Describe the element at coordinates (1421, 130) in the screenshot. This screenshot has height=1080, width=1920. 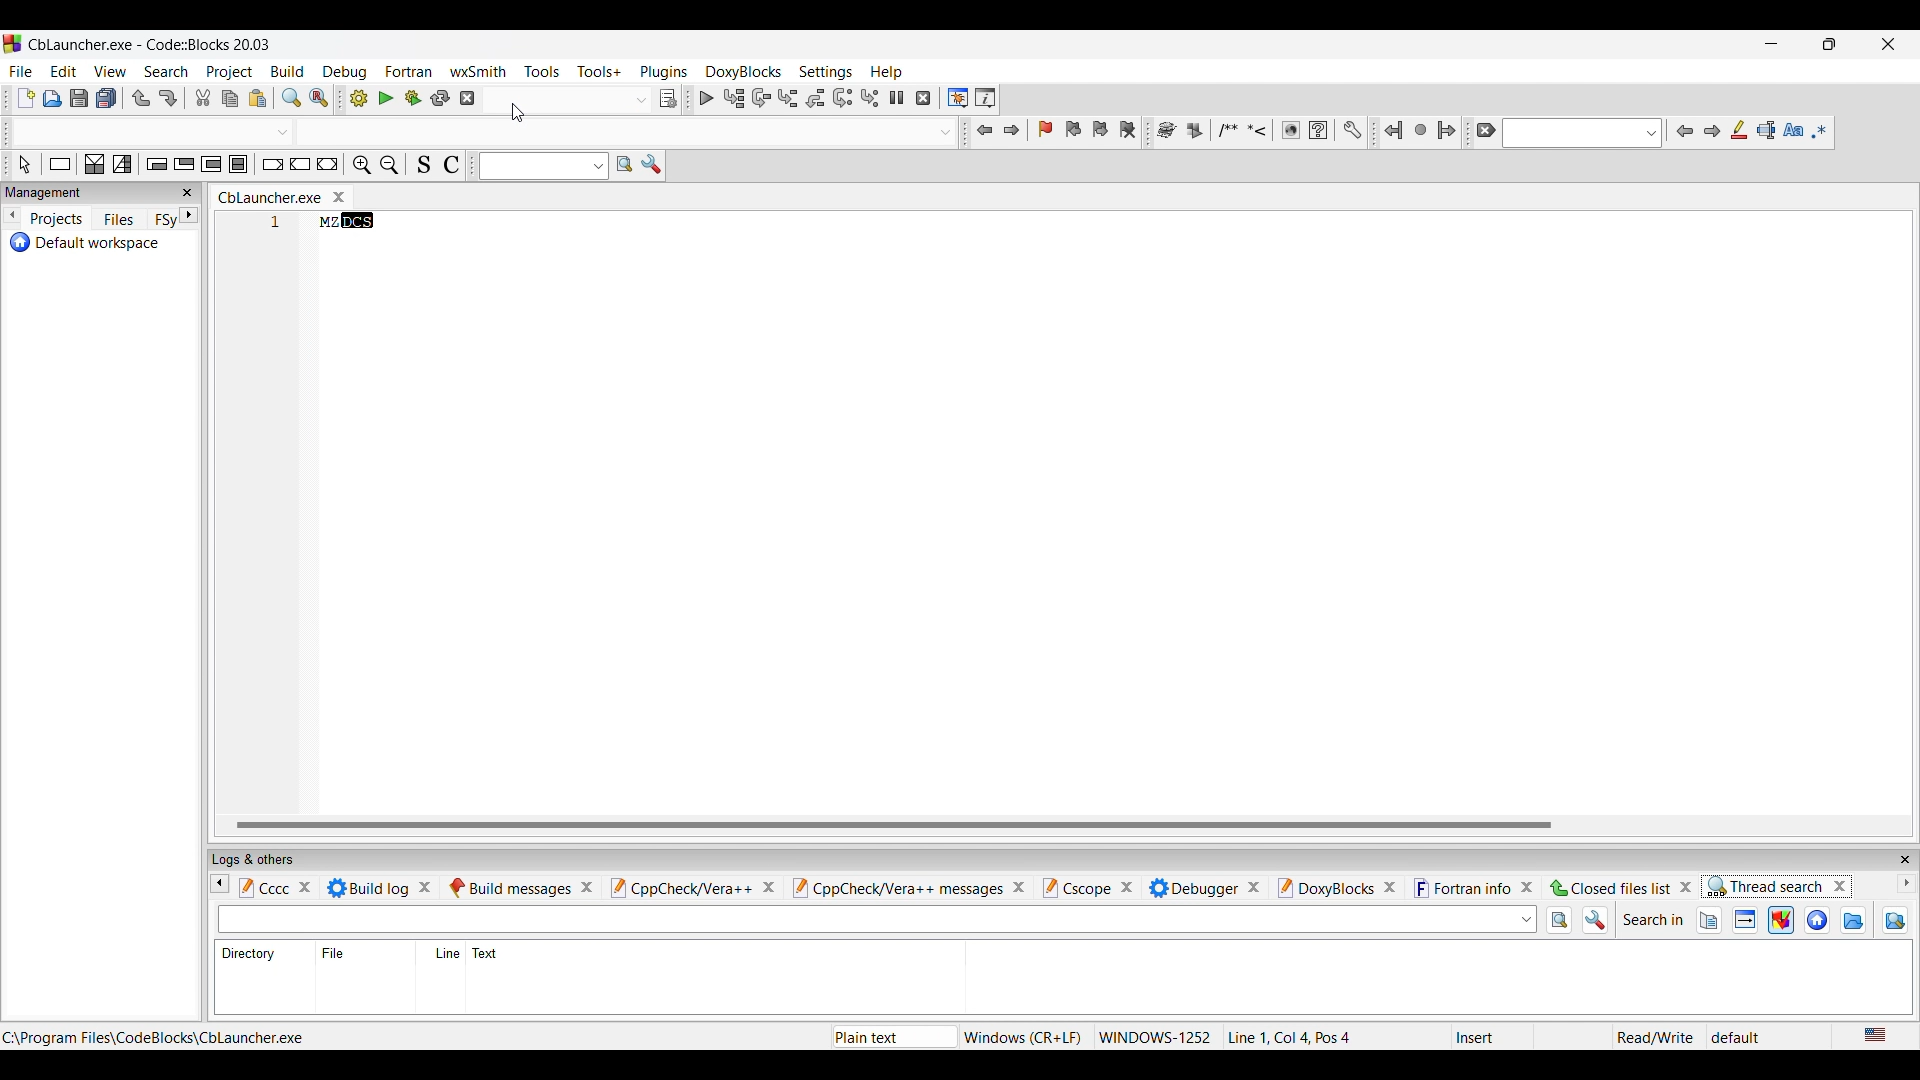
I see `Last jump` at that location.